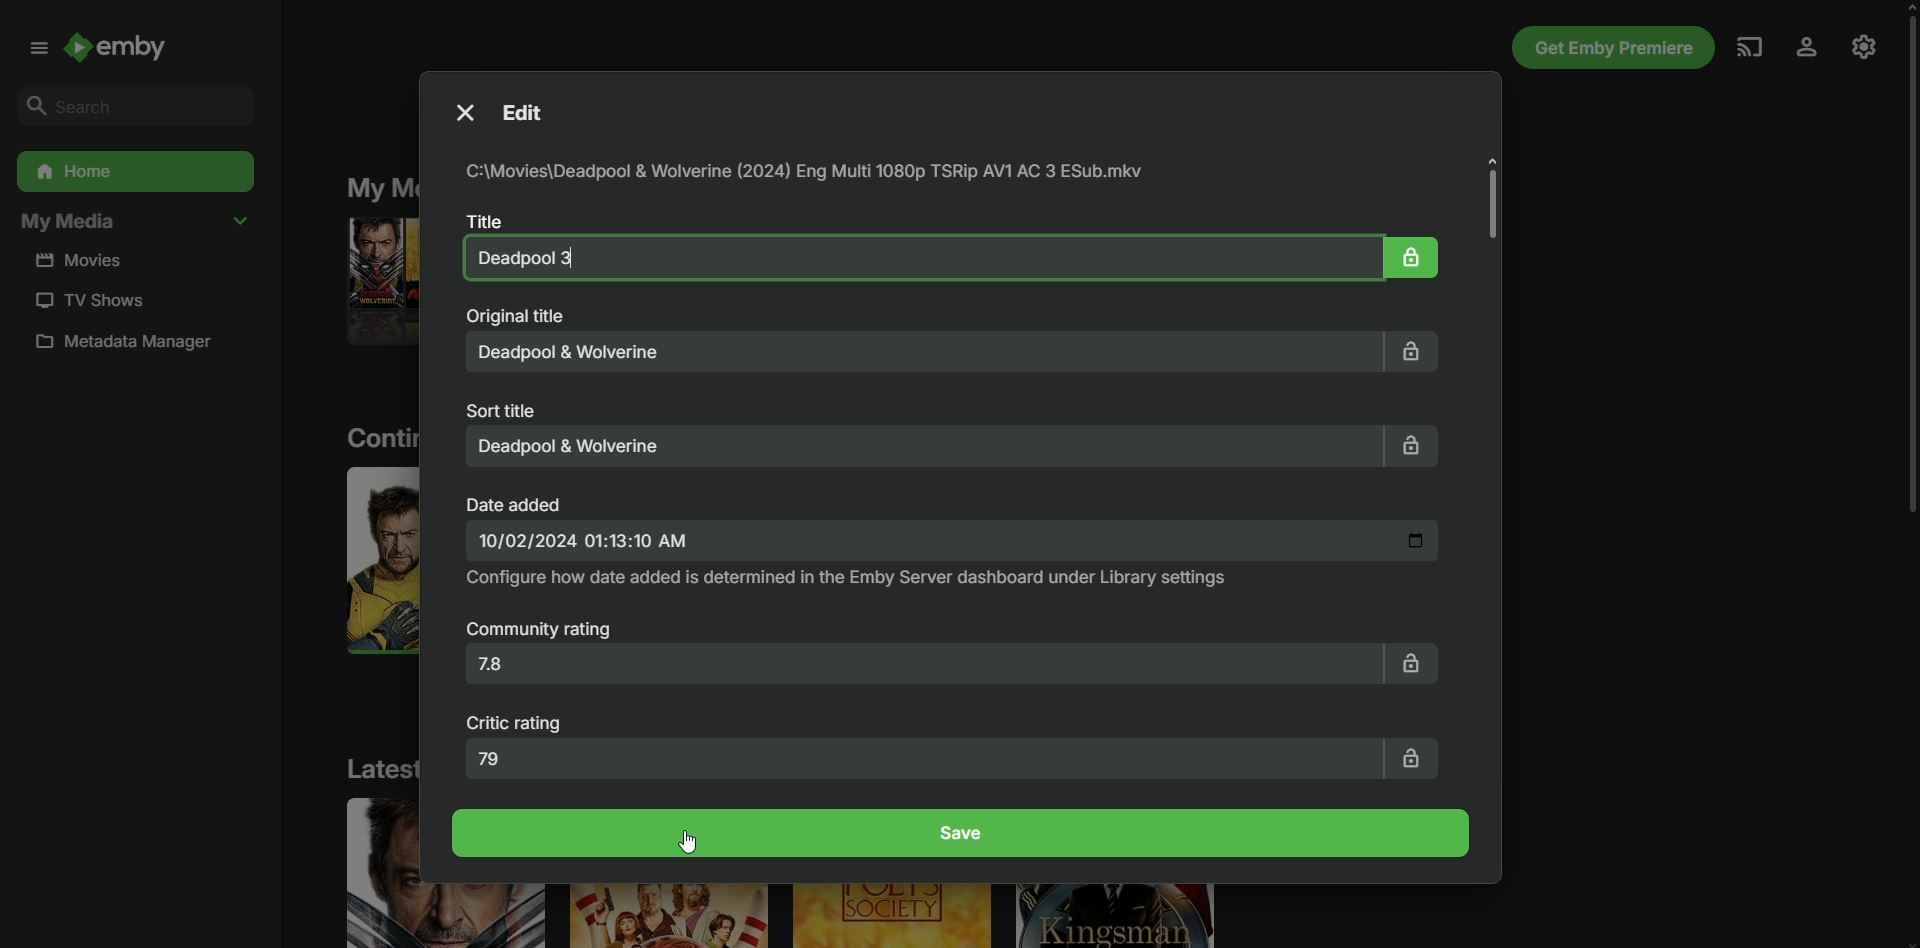 The image size is (1920, 948). What do you see at coordinates (1414, 757) in the screenshot?
I see `Lock` at bounding box center [1414, 757].